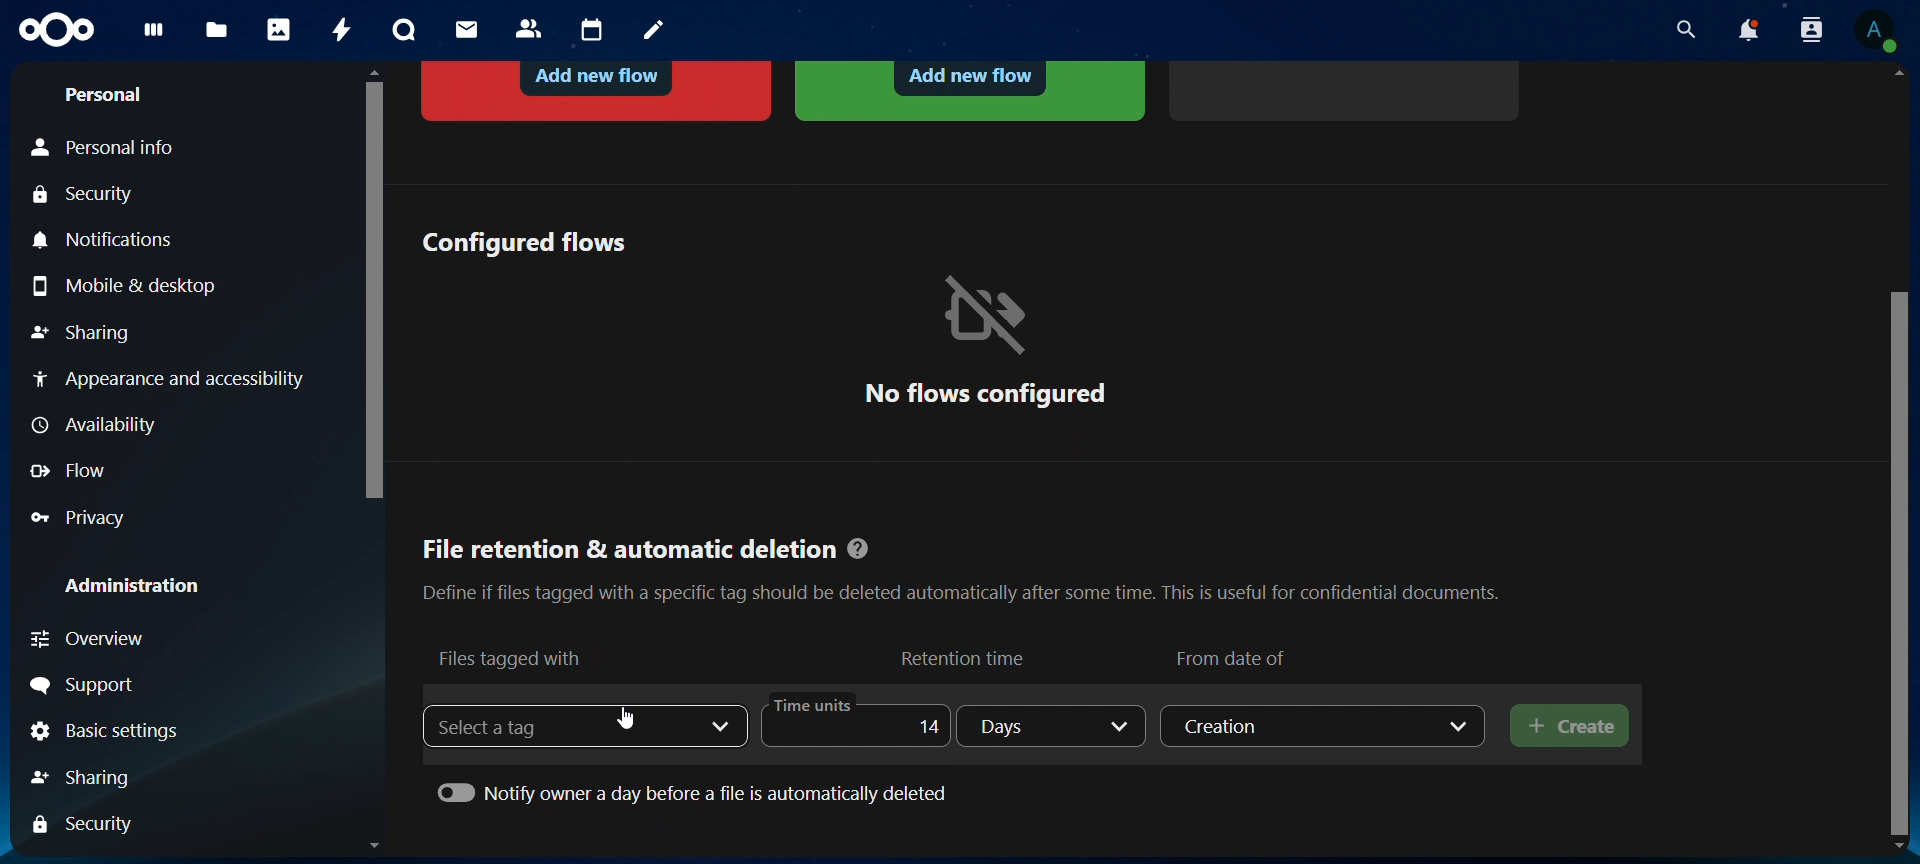  I want to click on scrollbar, so click(370, 285).